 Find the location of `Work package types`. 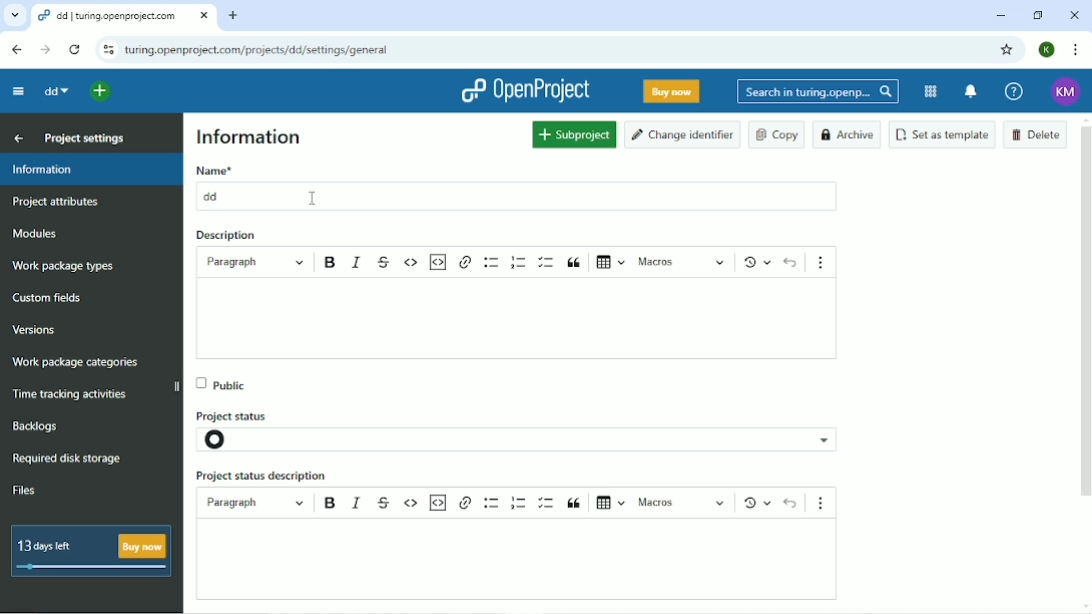

Work package types is located at coordinates (64, 266).